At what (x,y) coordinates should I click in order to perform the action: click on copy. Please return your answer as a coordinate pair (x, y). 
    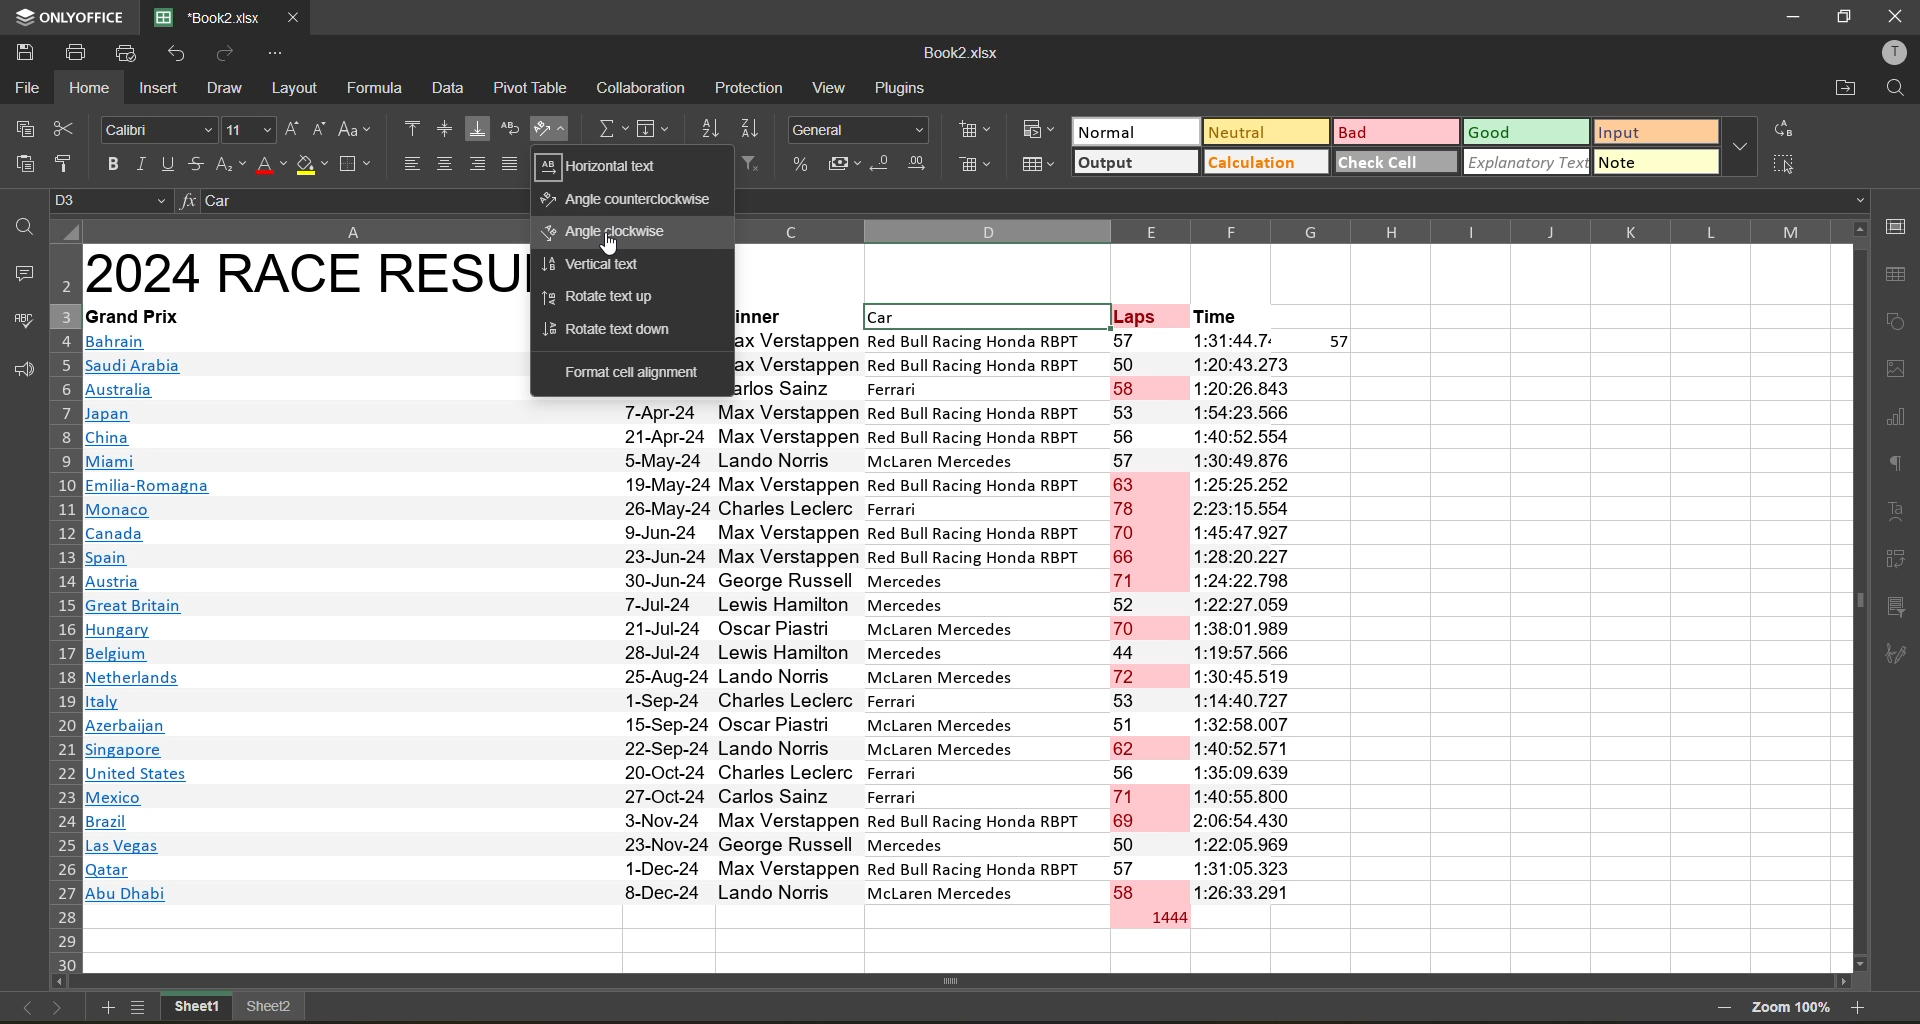
    Looking at the image, I should click on (23, 125).